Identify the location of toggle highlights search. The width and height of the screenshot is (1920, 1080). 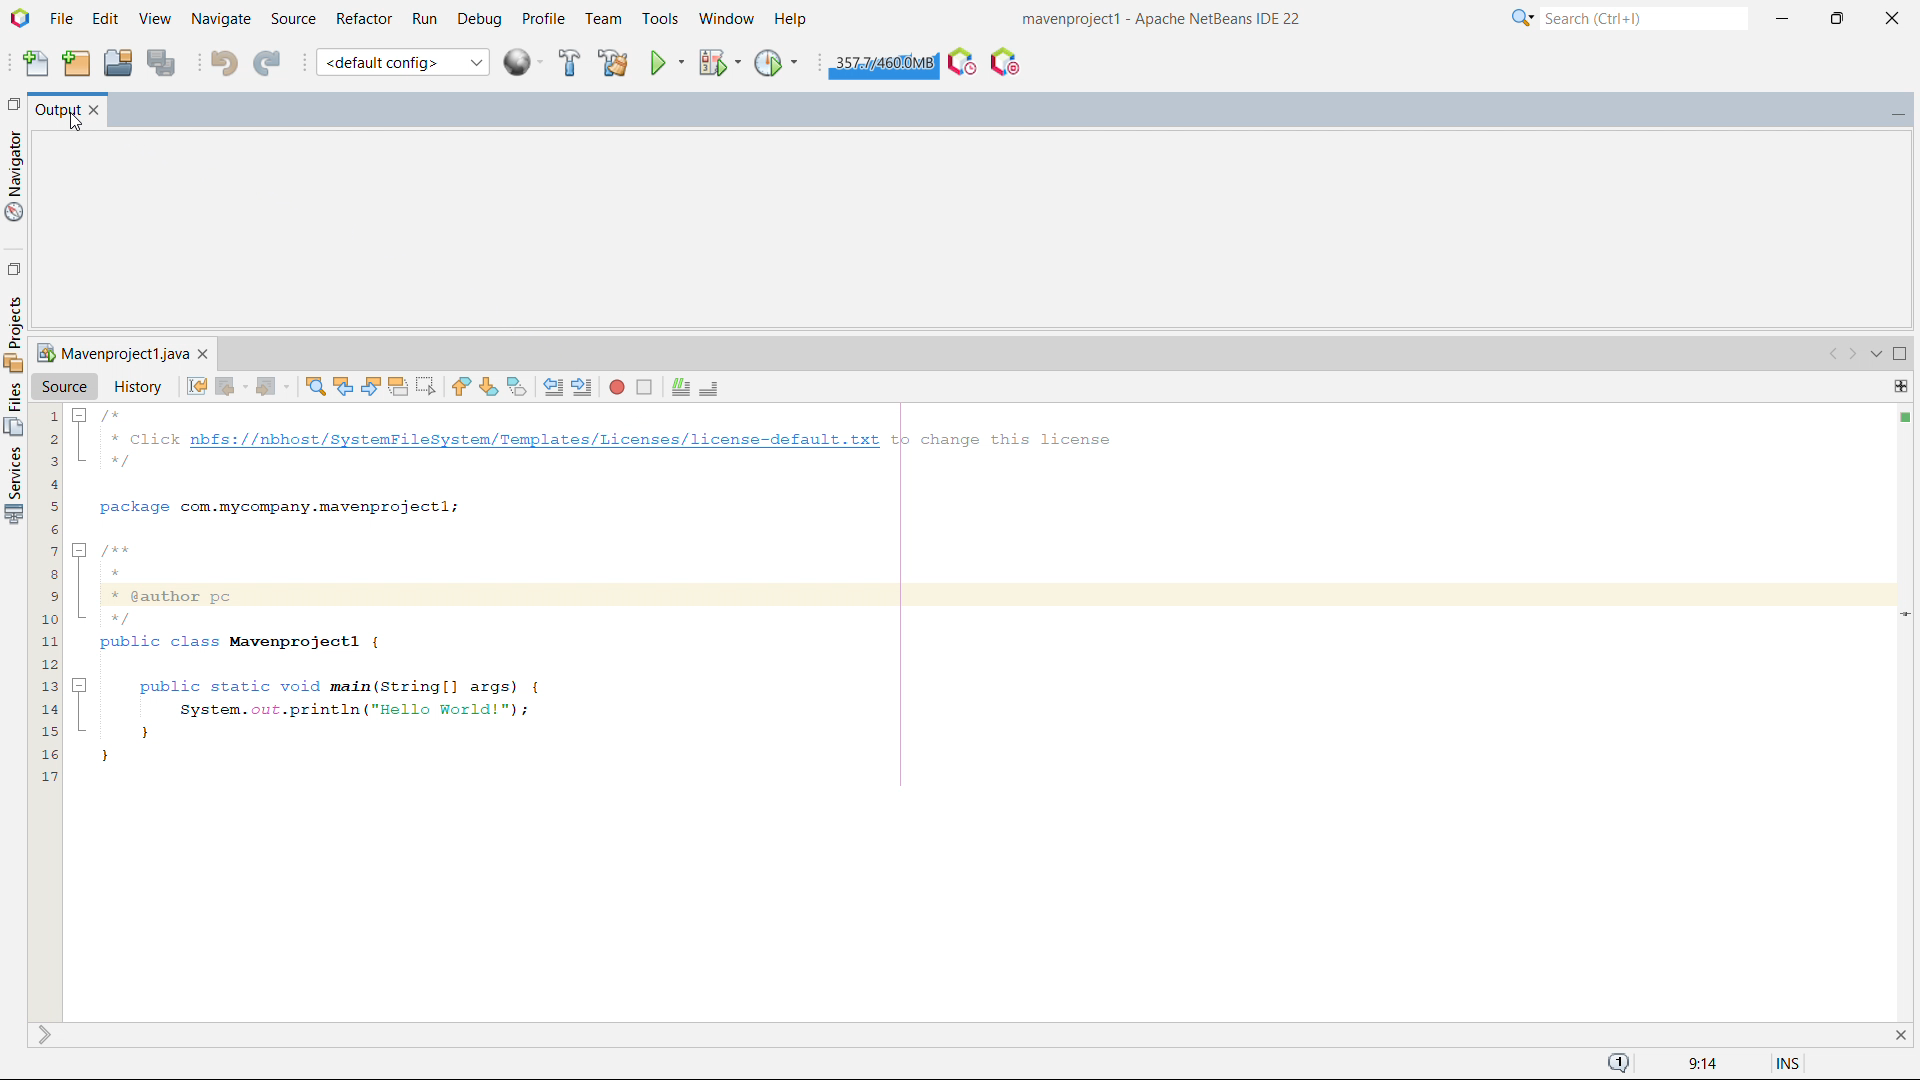
(398, 386).